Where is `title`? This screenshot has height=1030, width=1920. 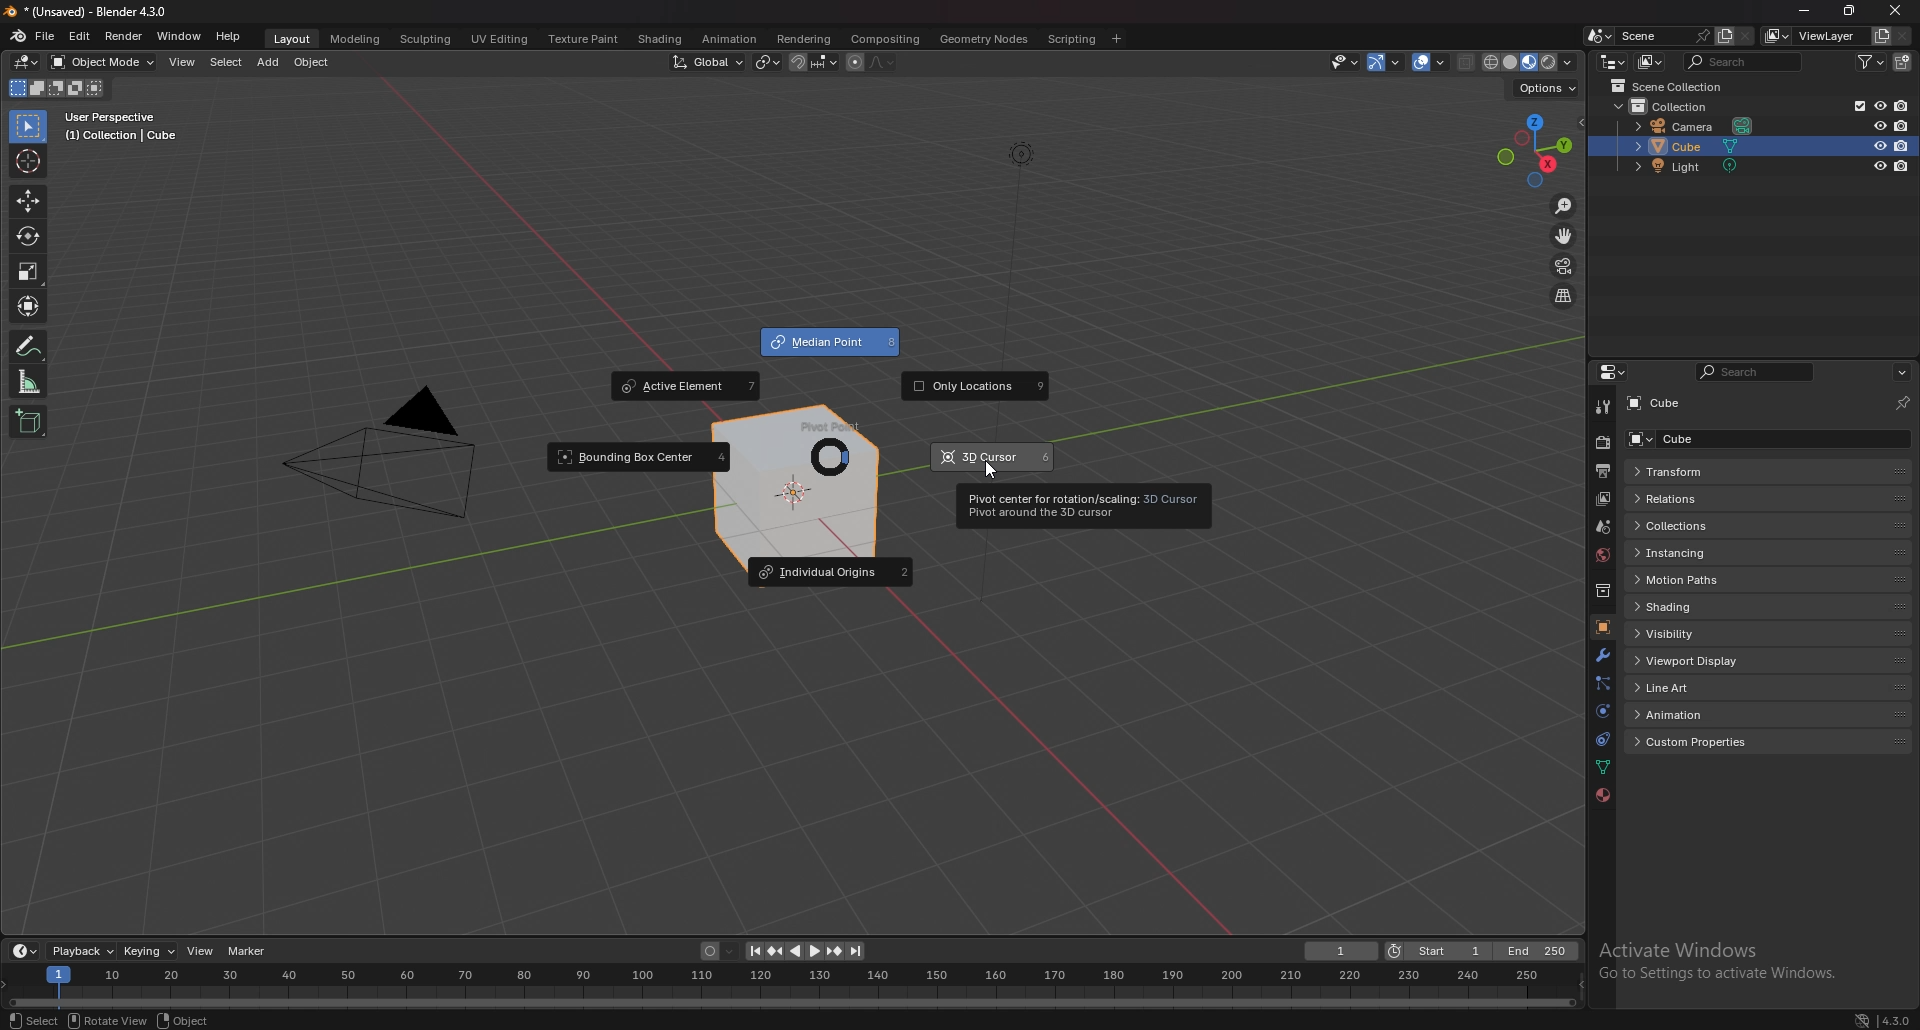 title is located at coordinates (90, 11).